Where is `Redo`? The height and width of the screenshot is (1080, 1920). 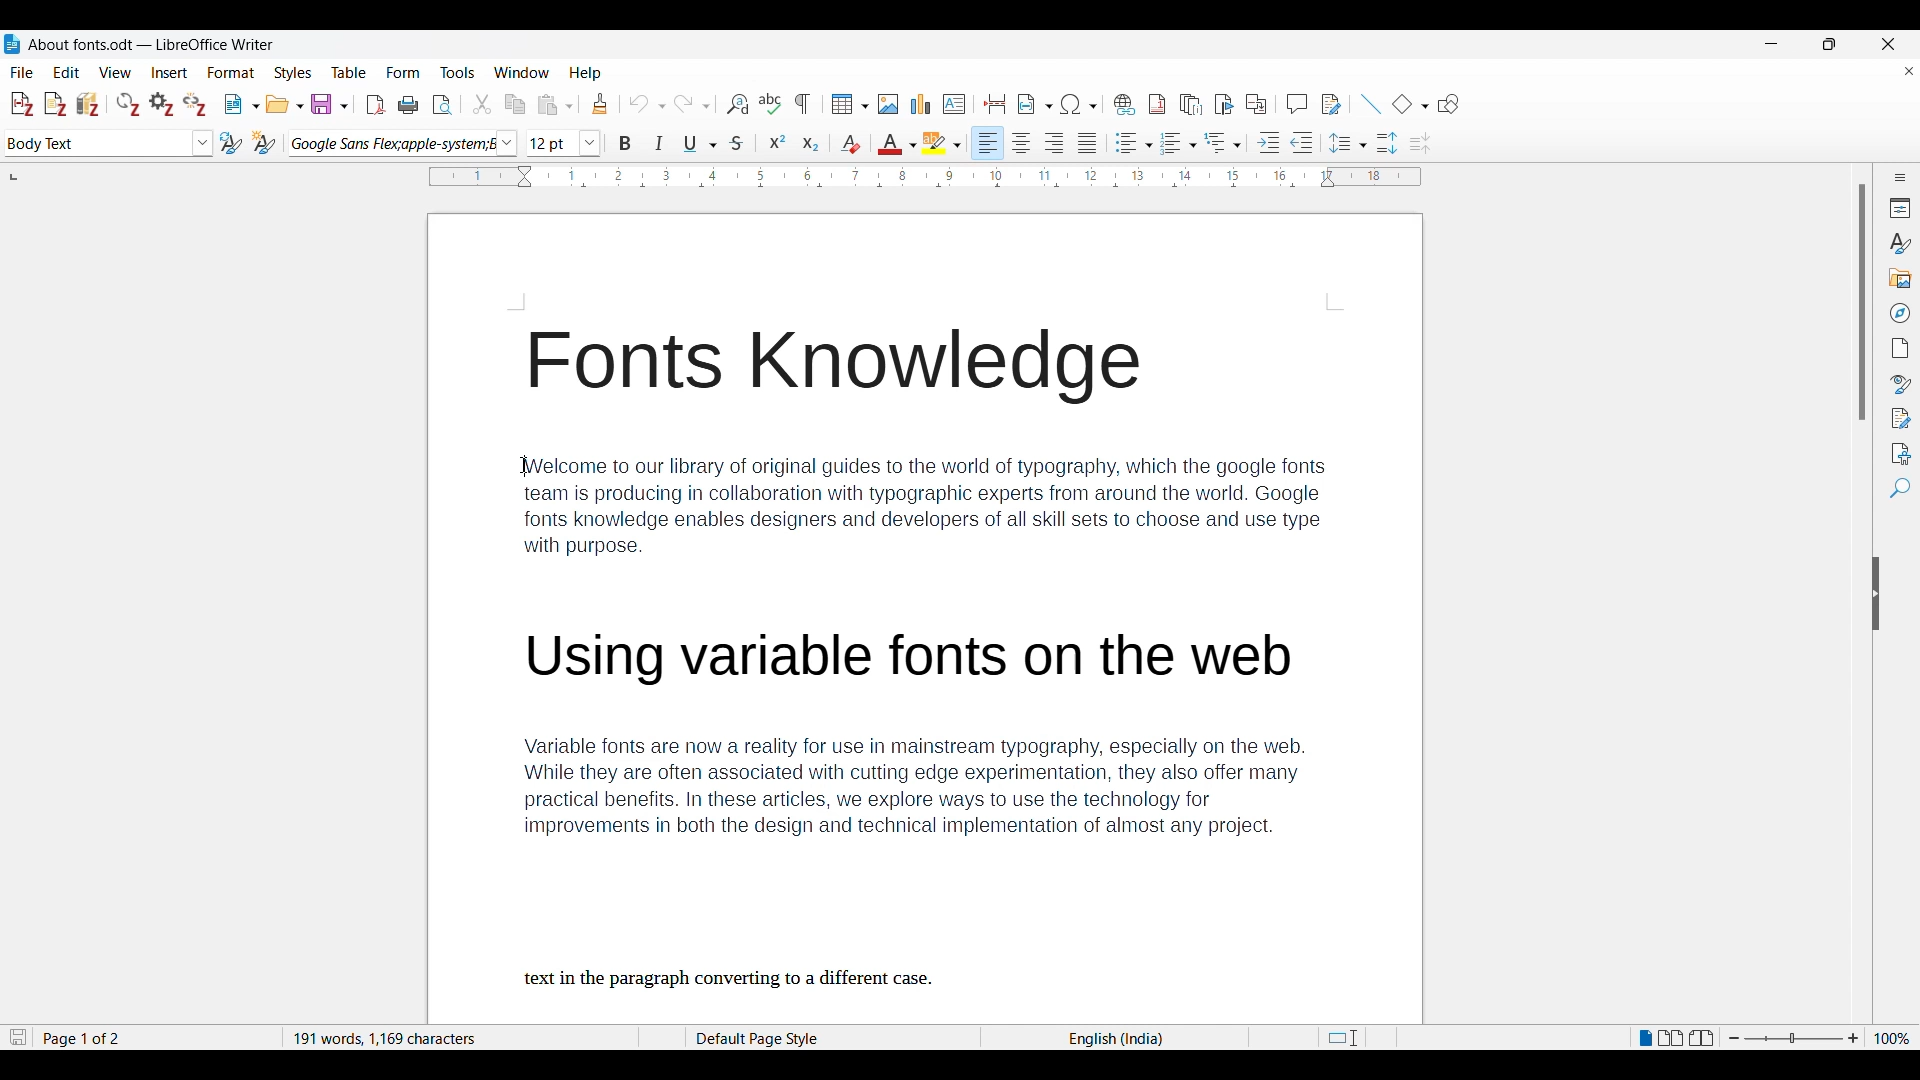 Redo is located at coordinates (692, 104).